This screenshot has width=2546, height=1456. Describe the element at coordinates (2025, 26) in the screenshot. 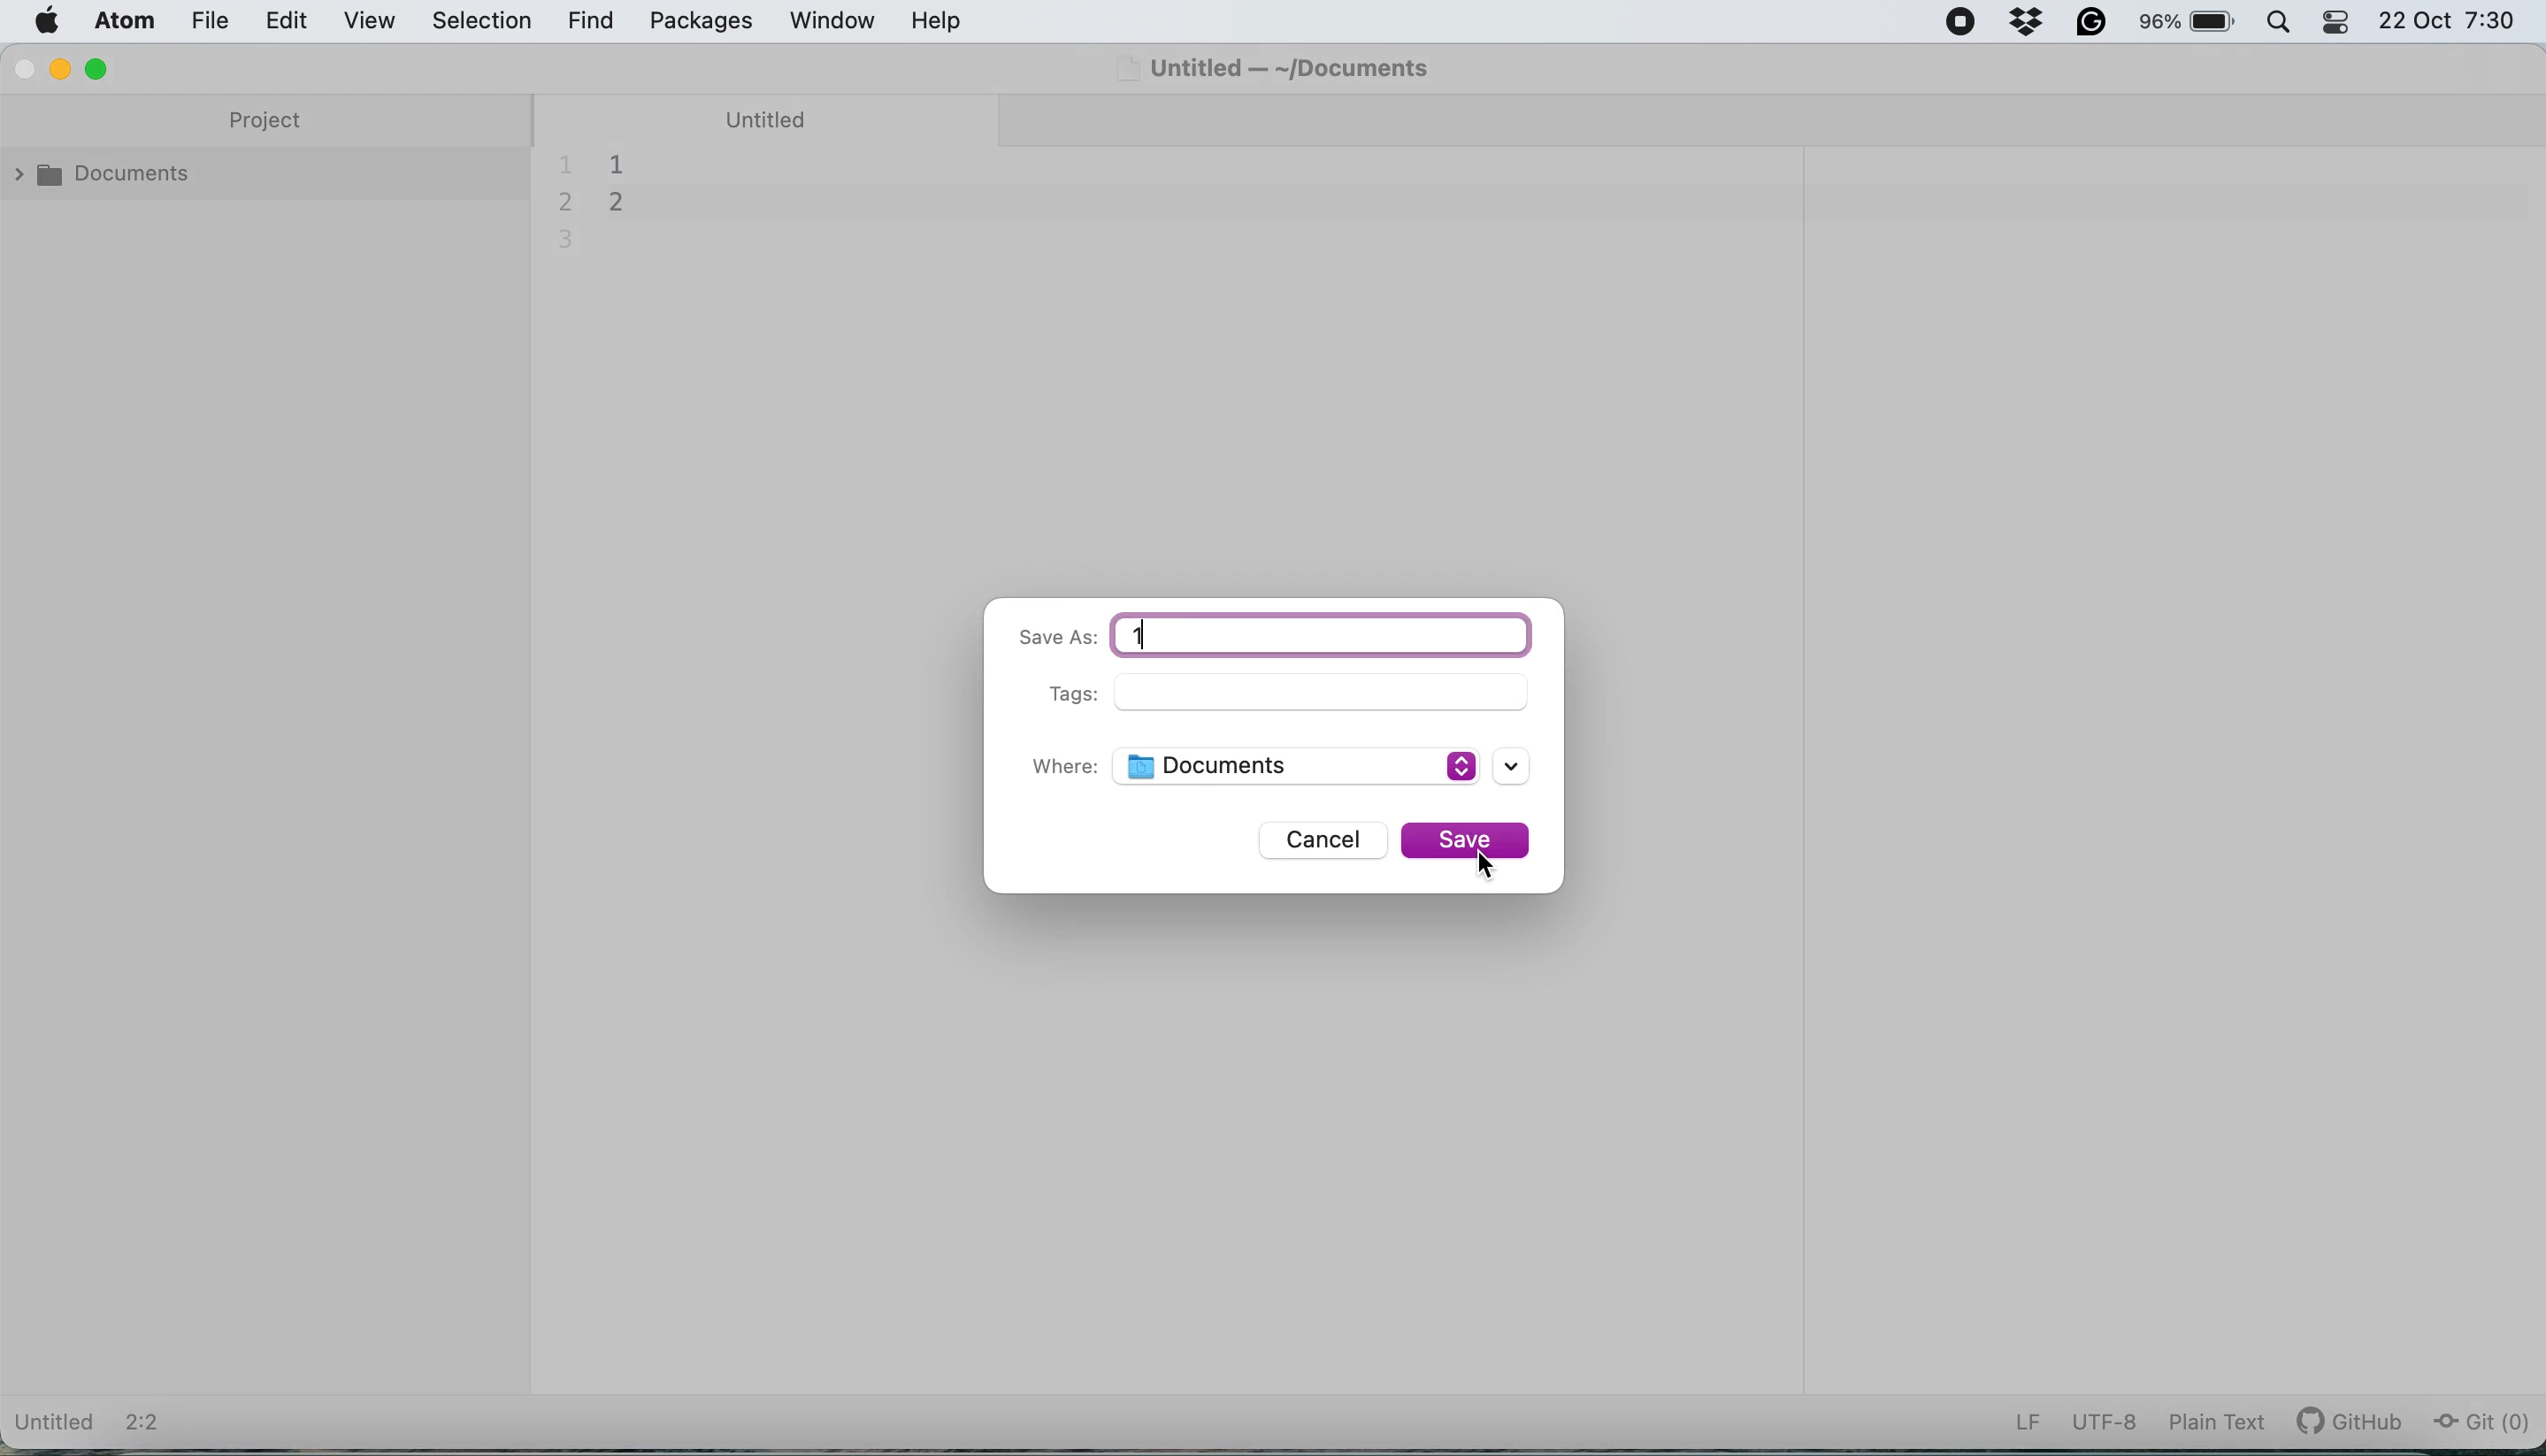

I see `dropbox` at that location.